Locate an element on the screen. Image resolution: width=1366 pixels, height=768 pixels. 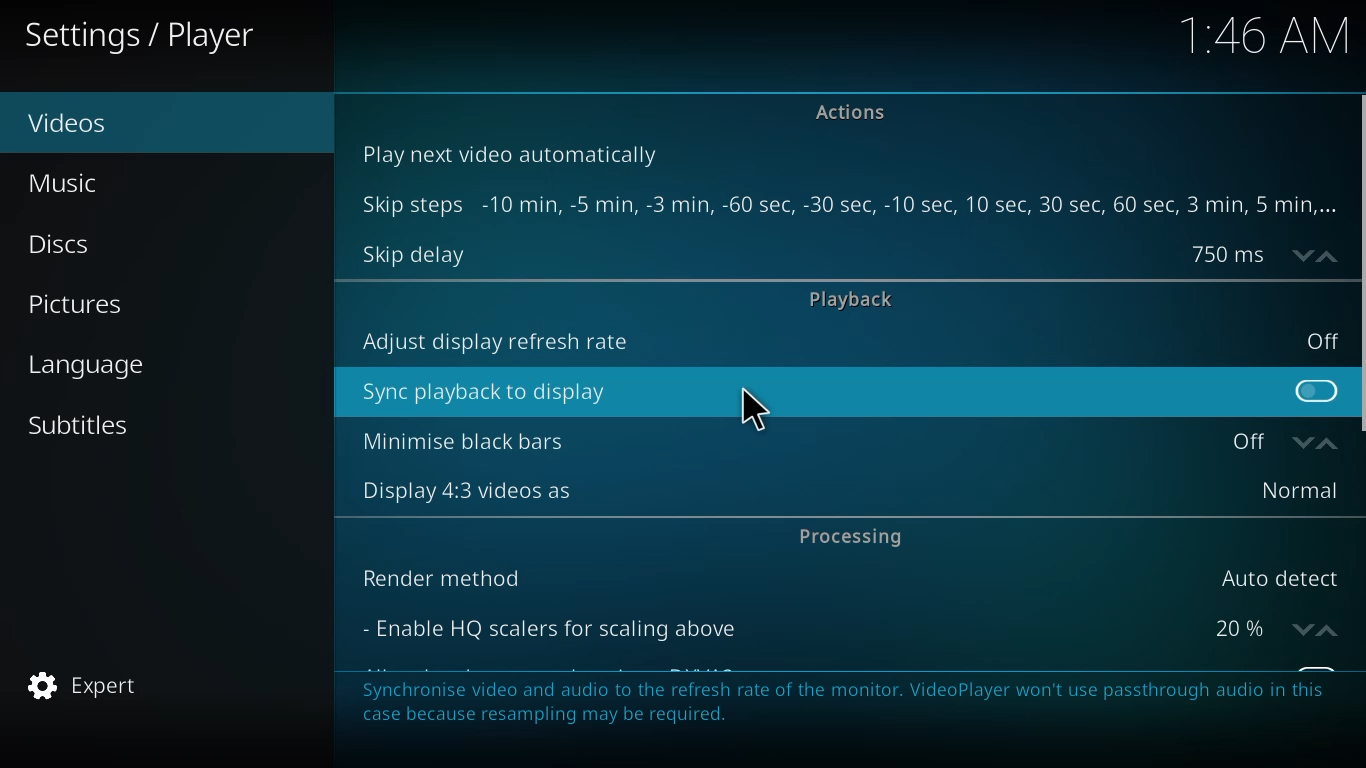
discs is located at coordinates (70, 247).